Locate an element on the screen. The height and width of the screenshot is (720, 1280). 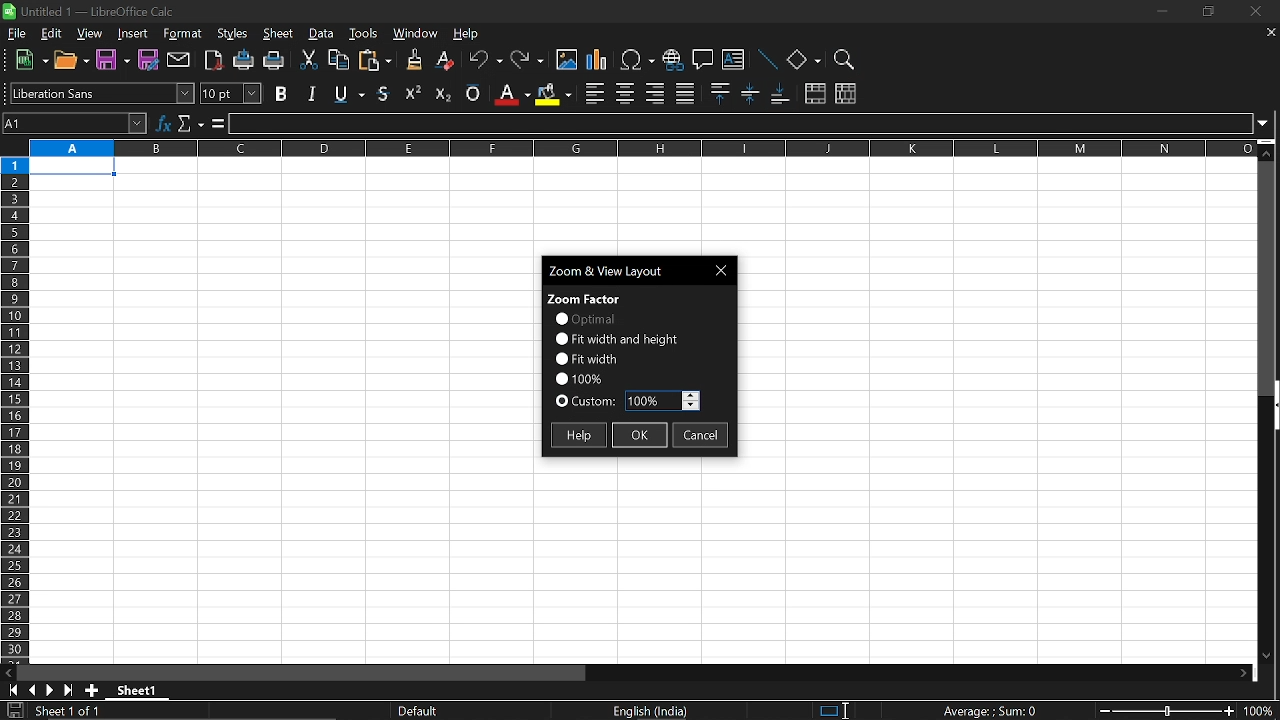
open is located at coordinates (73, 63).